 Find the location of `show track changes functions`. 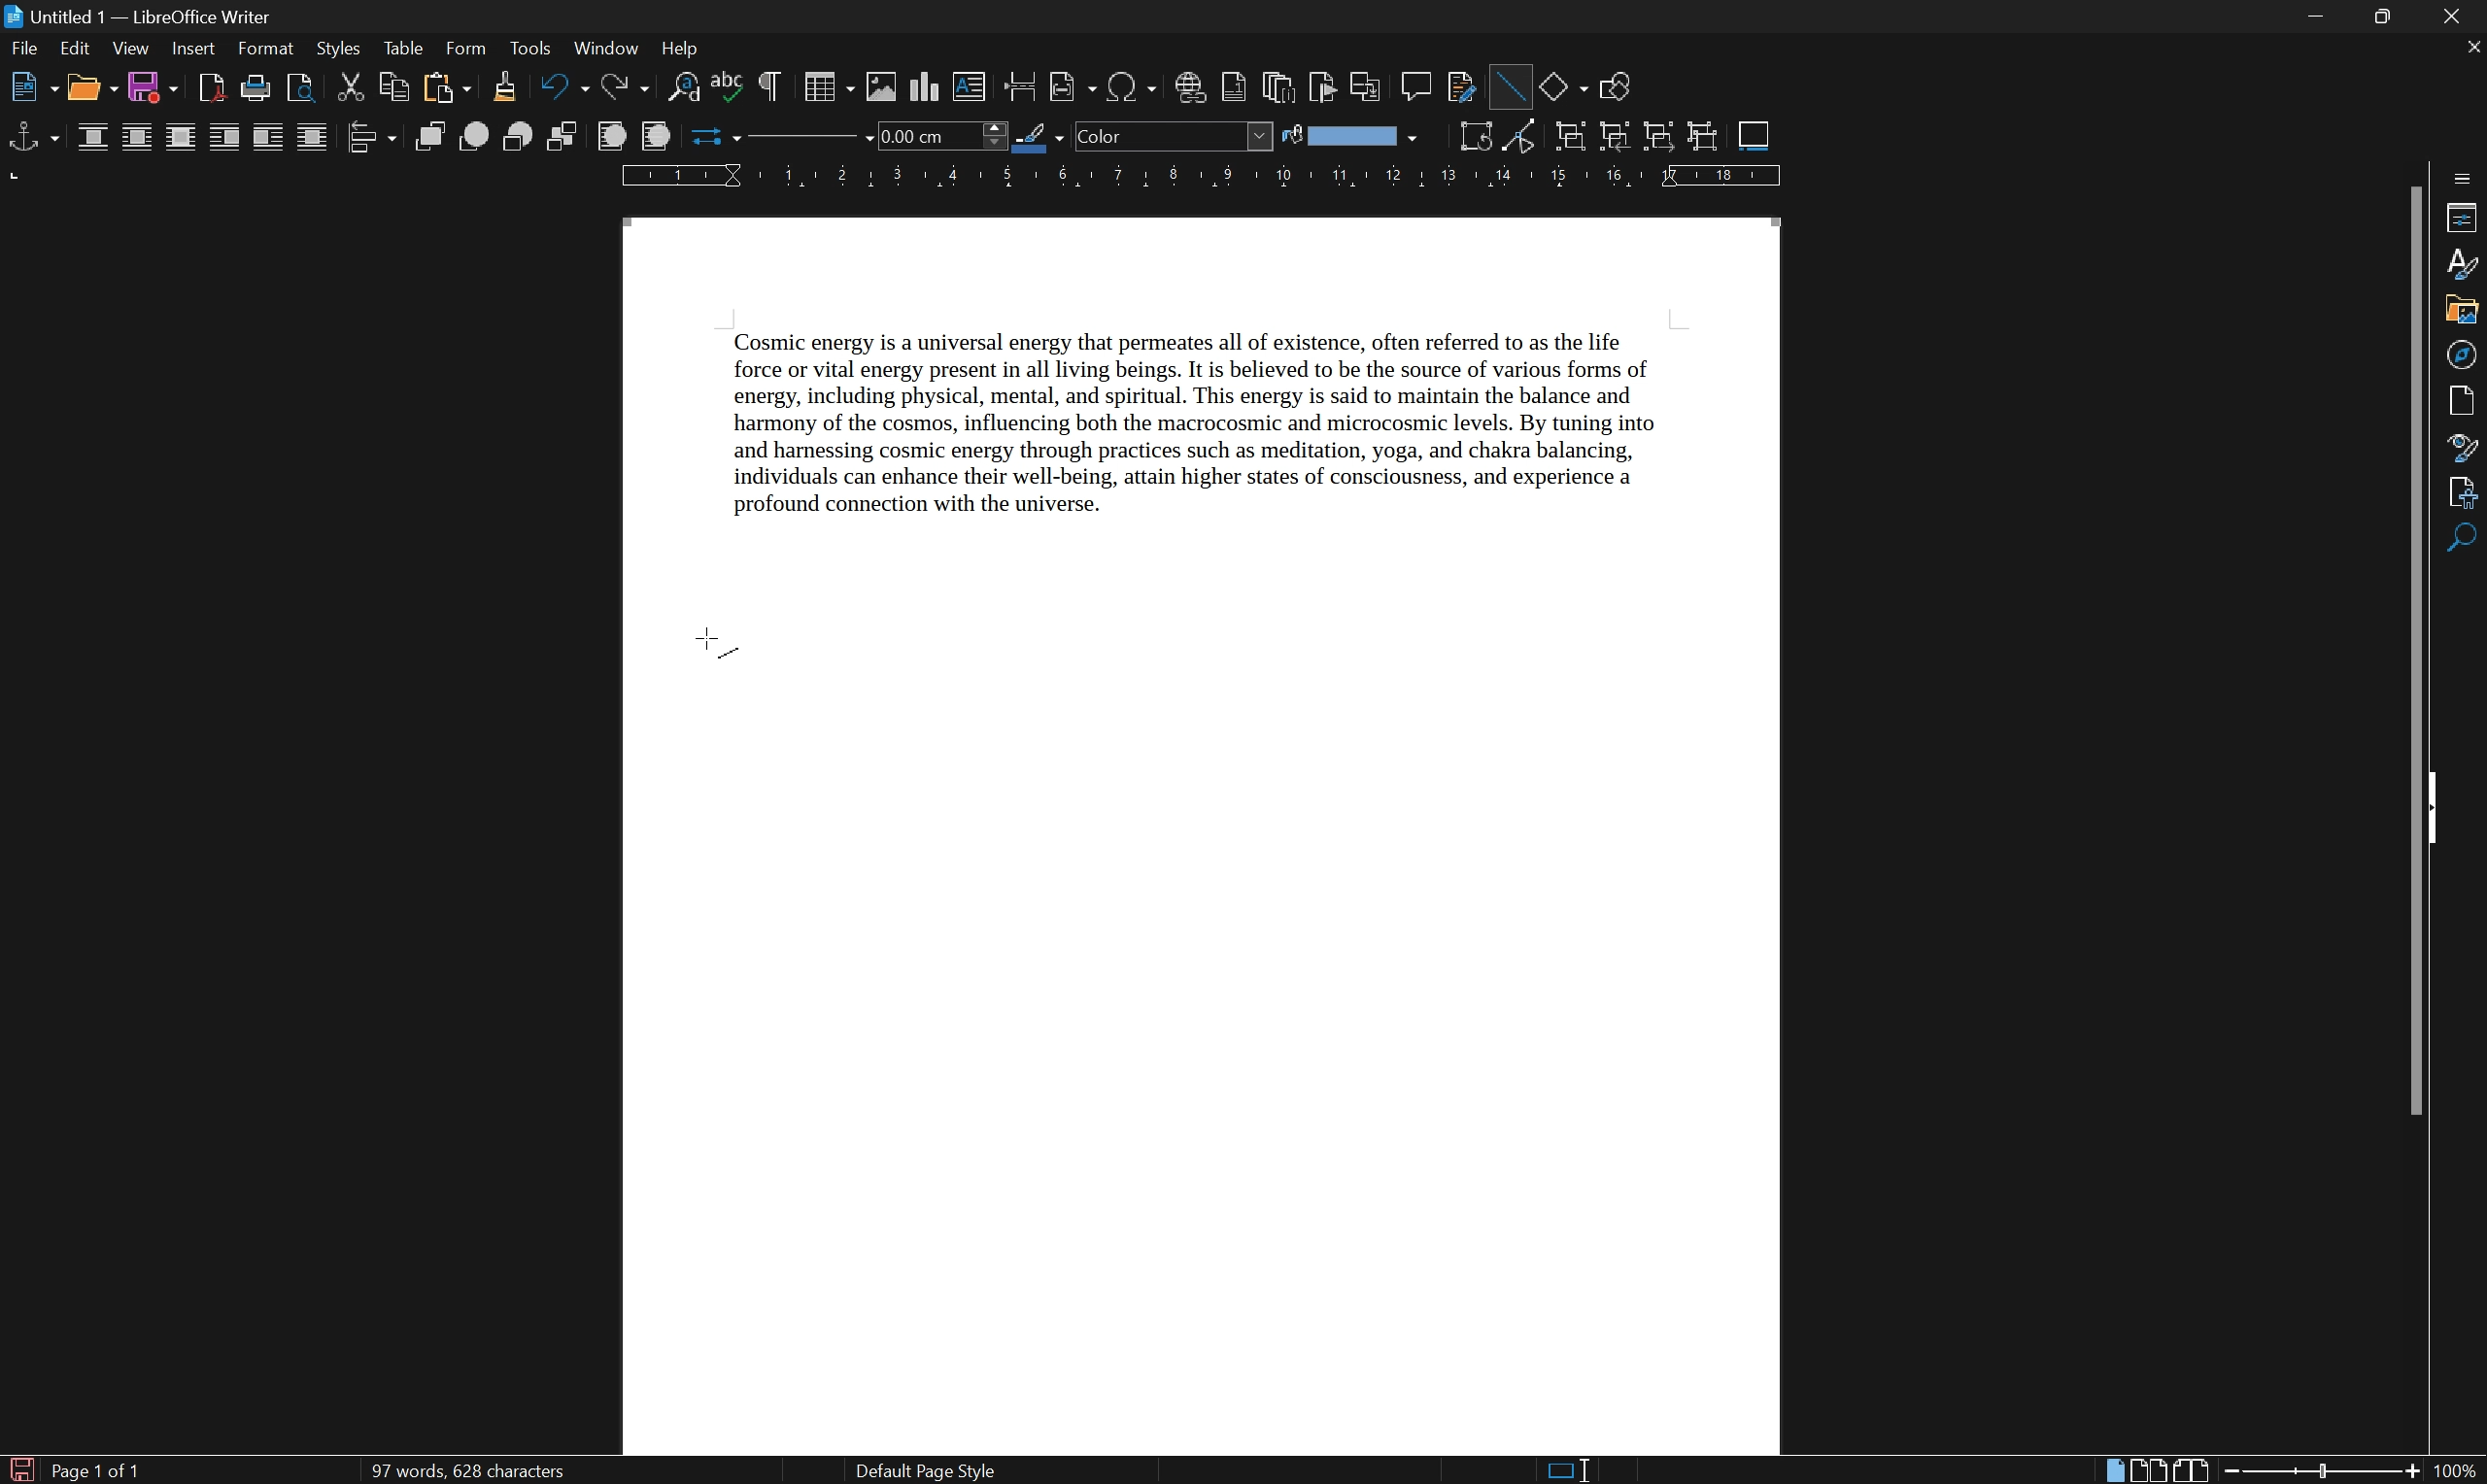

show track changes functions is located at coordinates (1463, 89).